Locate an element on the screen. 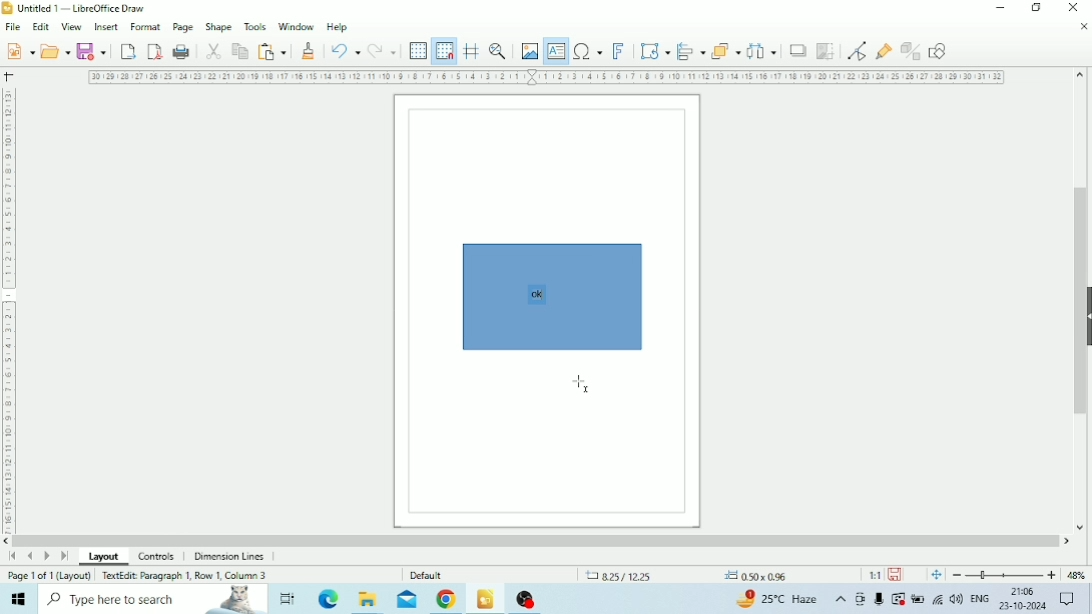 The height and width of the screenshot is (614, 1092). Window is located at coordinates (297, 28).